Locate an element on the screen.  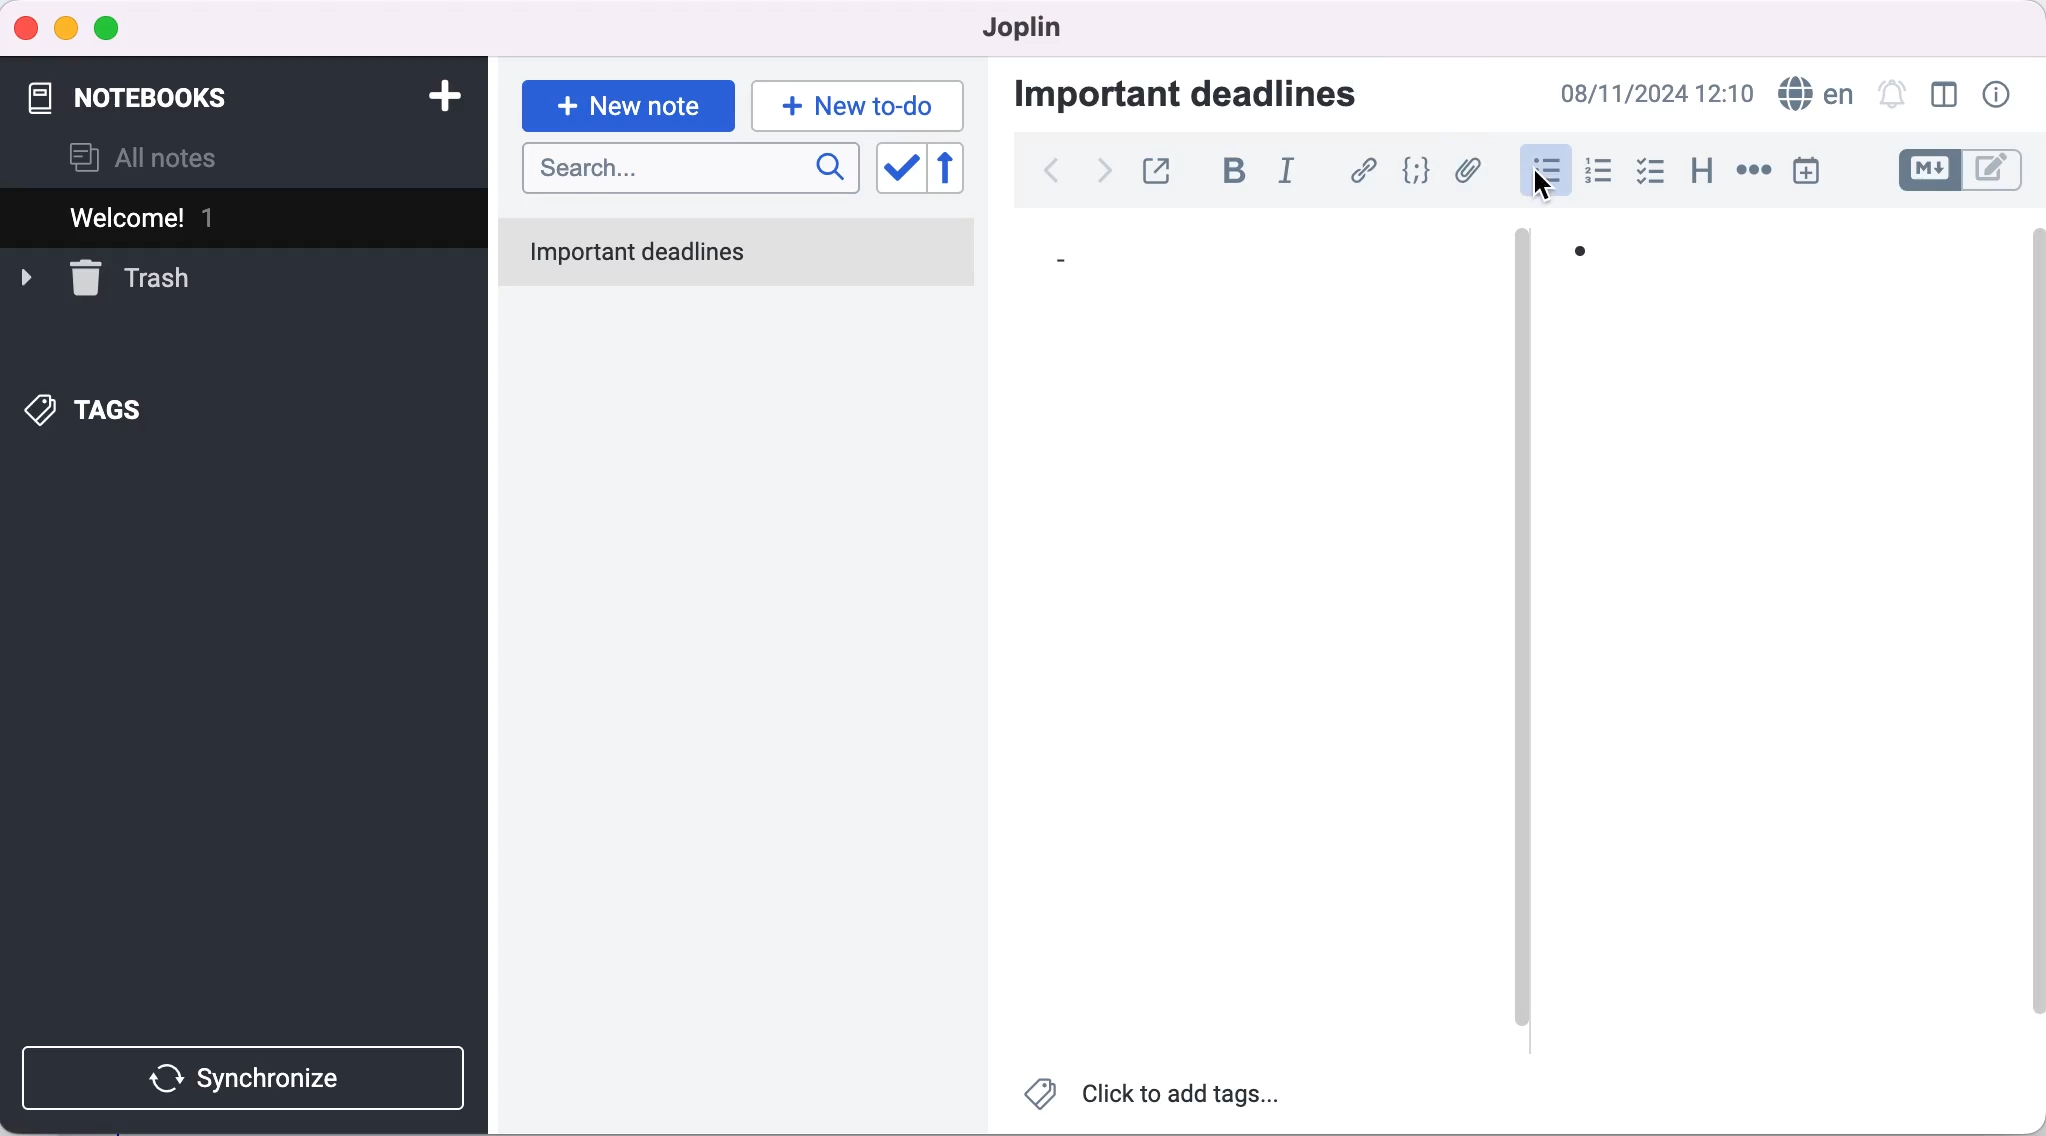
checkbox is located at coordinates (1651, 174).